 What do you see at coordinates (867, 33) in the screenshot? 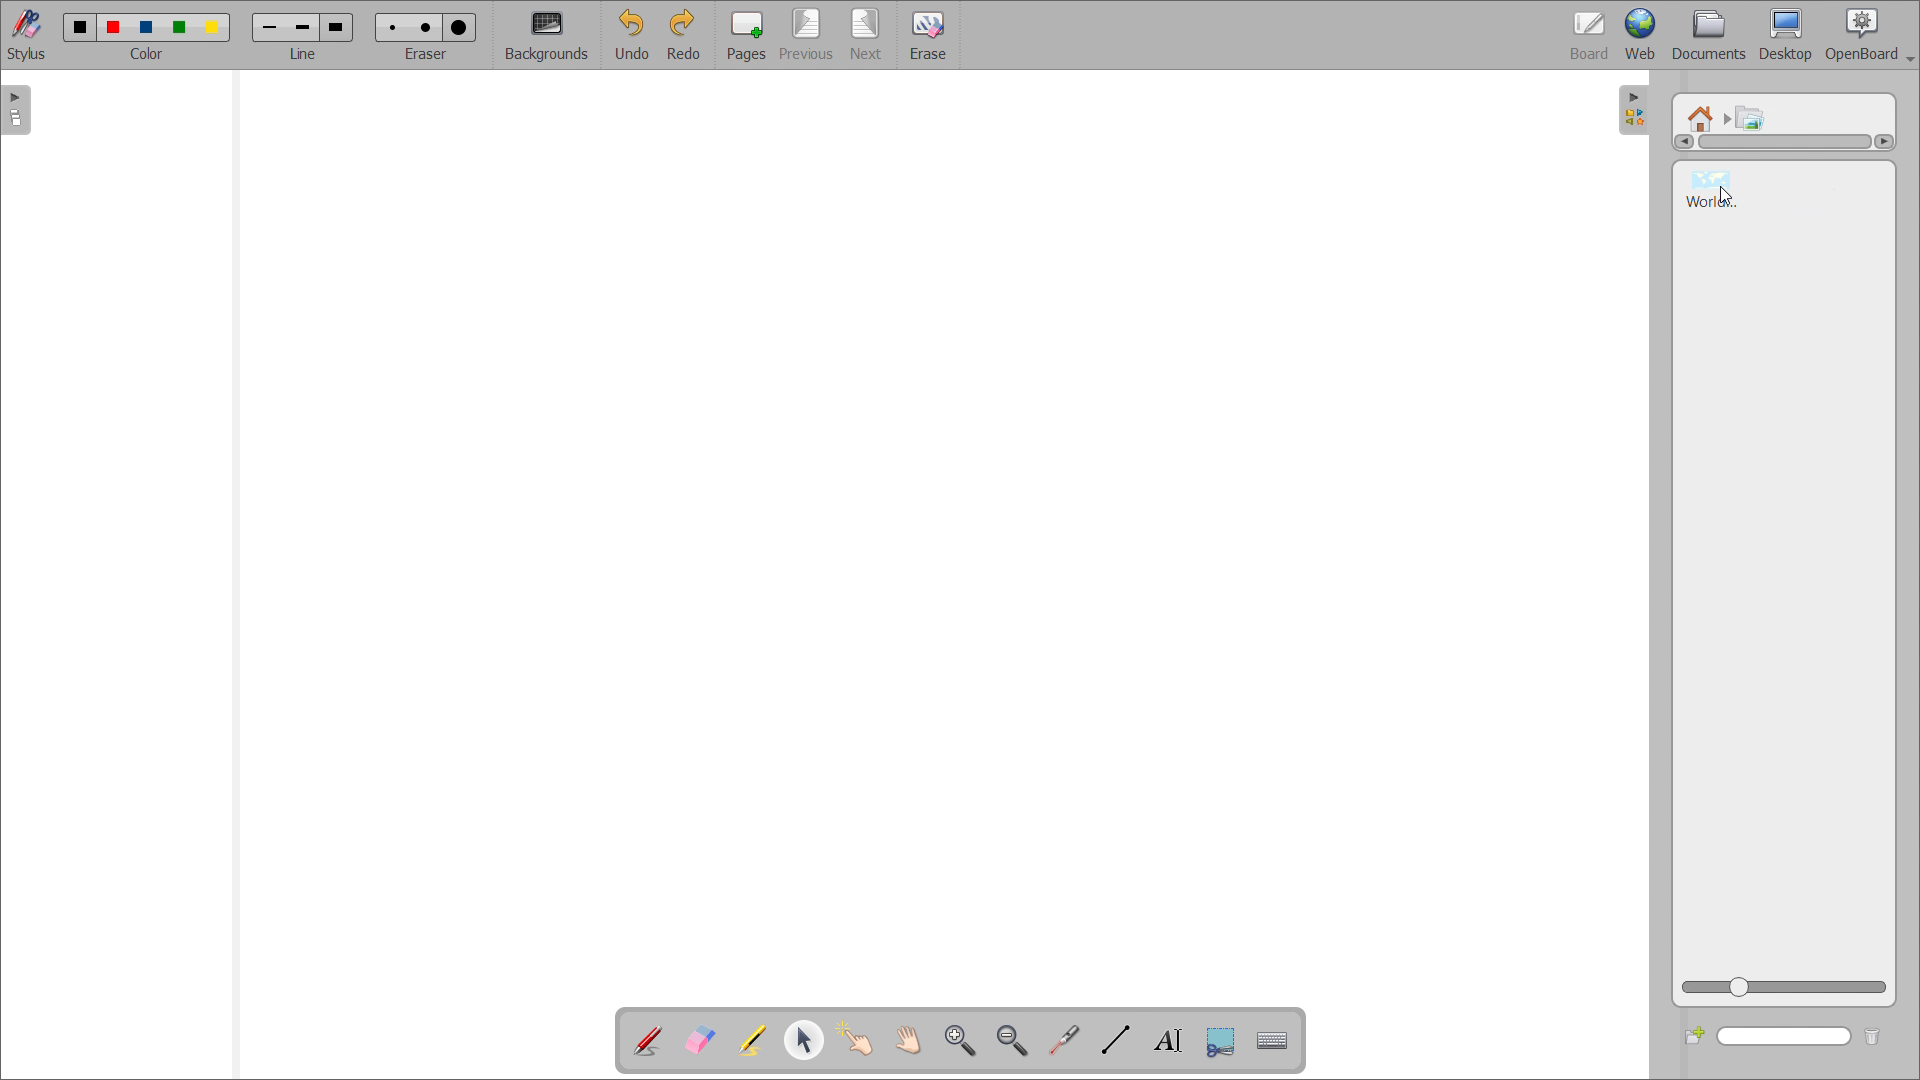
I see `next page` at bounding box center [867, 33].